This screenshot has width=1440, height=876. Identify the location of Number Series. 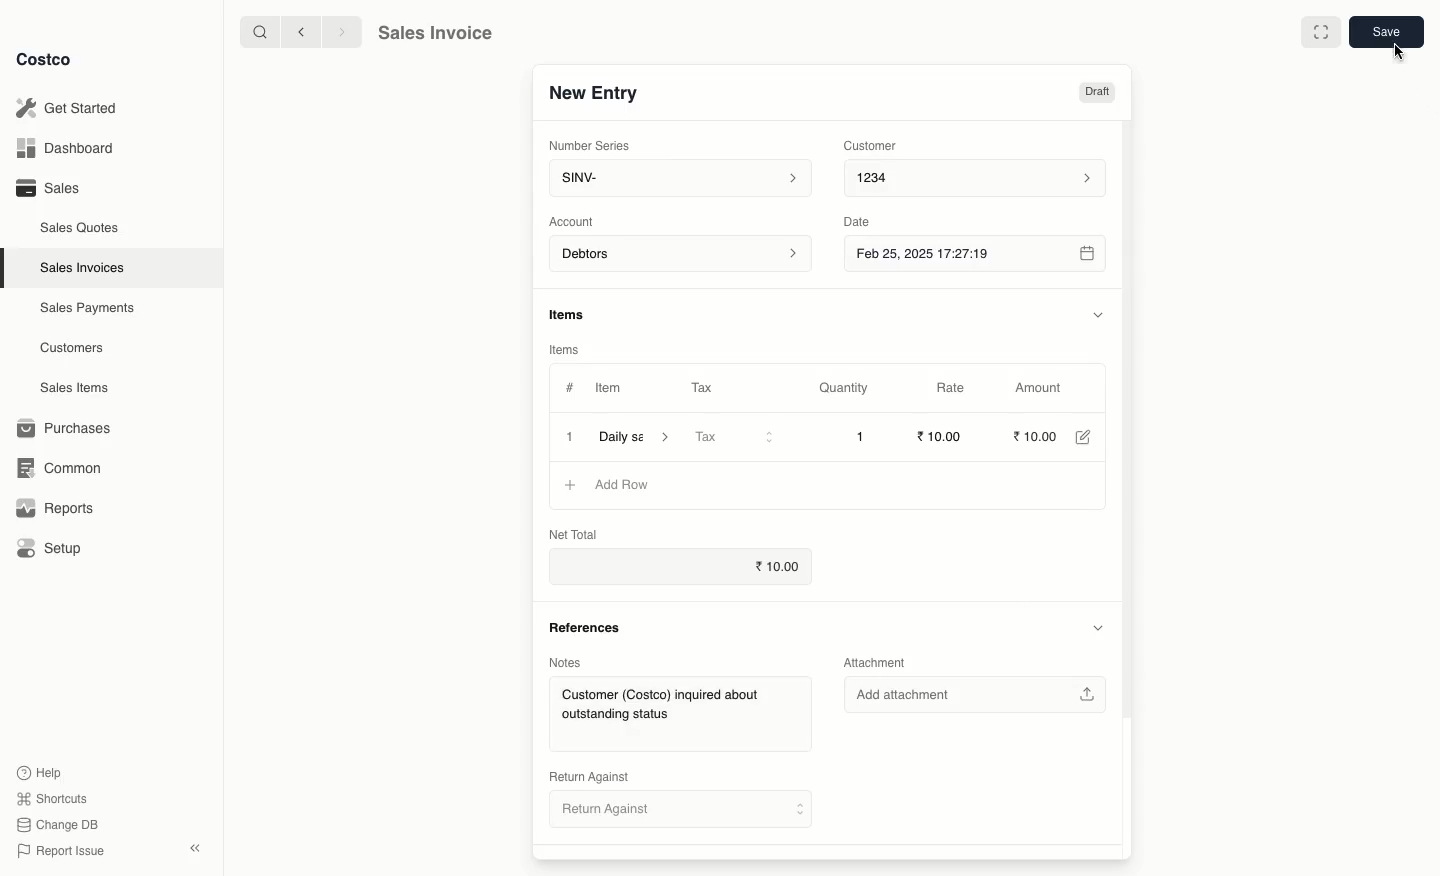
(590, 145).